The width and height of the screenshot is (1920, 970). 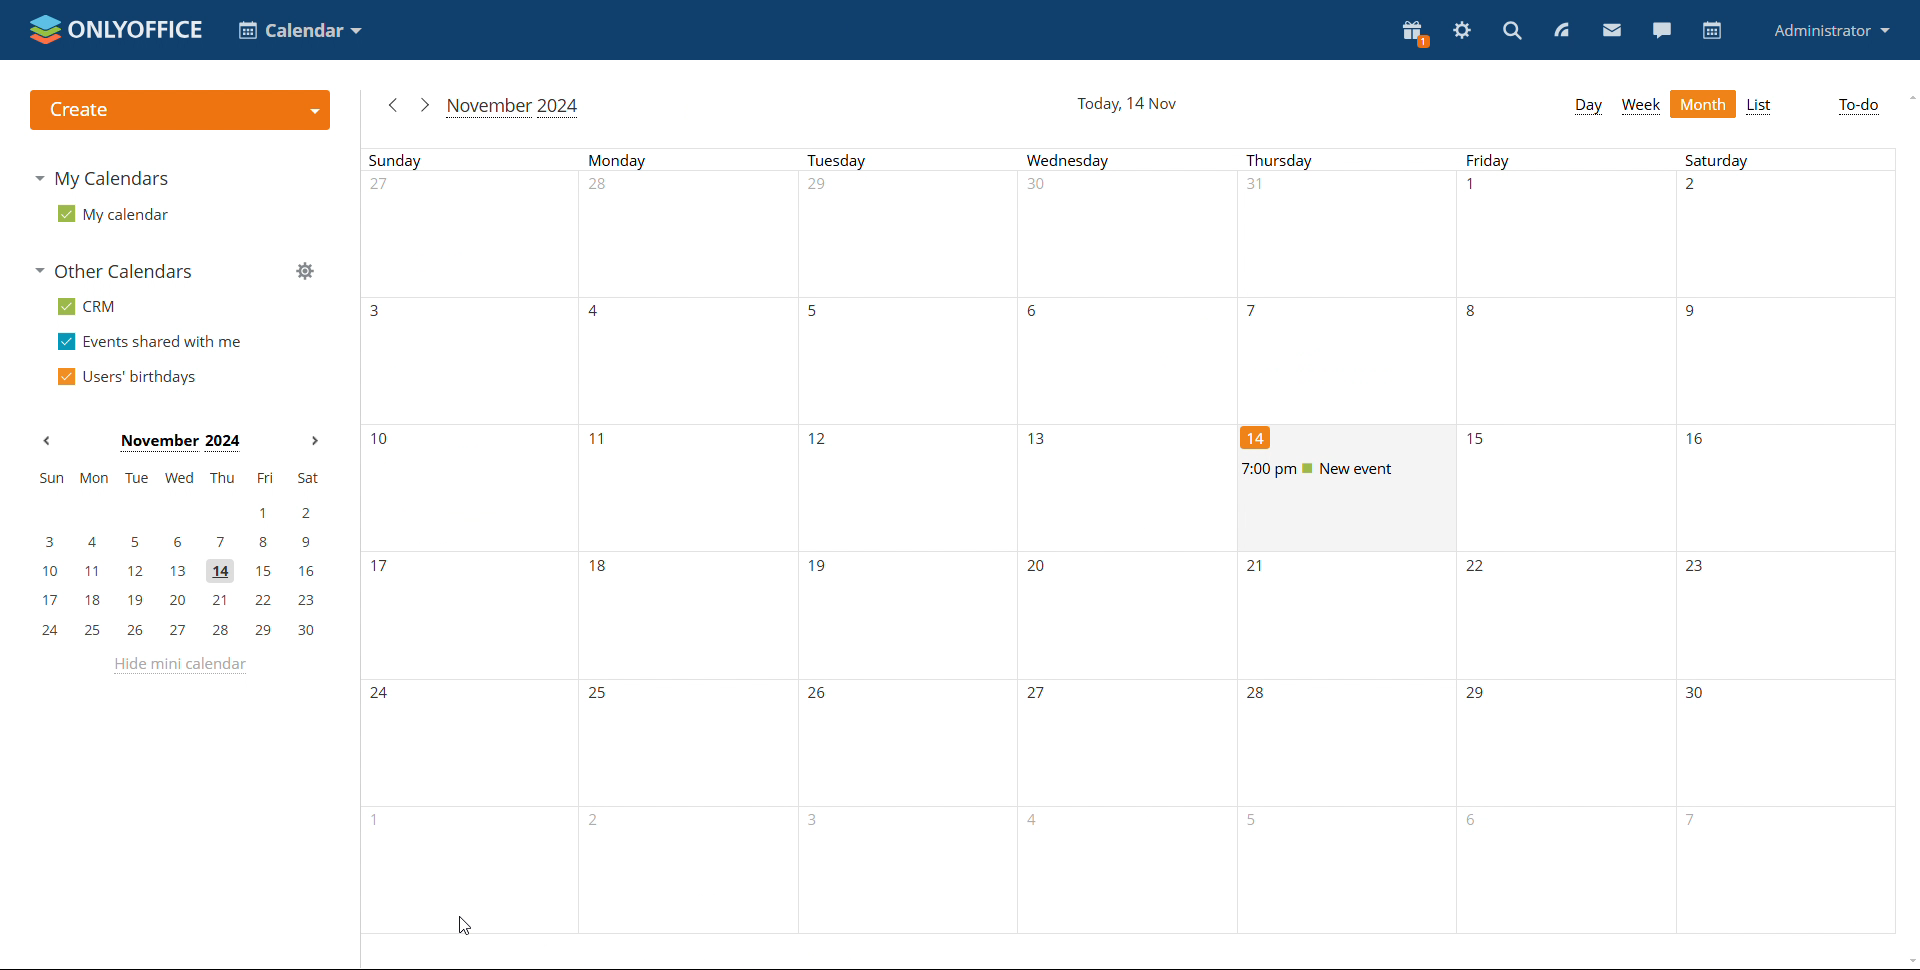 What do you see at coordinates (826, 439) in the screenshot?
I see `number` at bounding box center [826, 439].